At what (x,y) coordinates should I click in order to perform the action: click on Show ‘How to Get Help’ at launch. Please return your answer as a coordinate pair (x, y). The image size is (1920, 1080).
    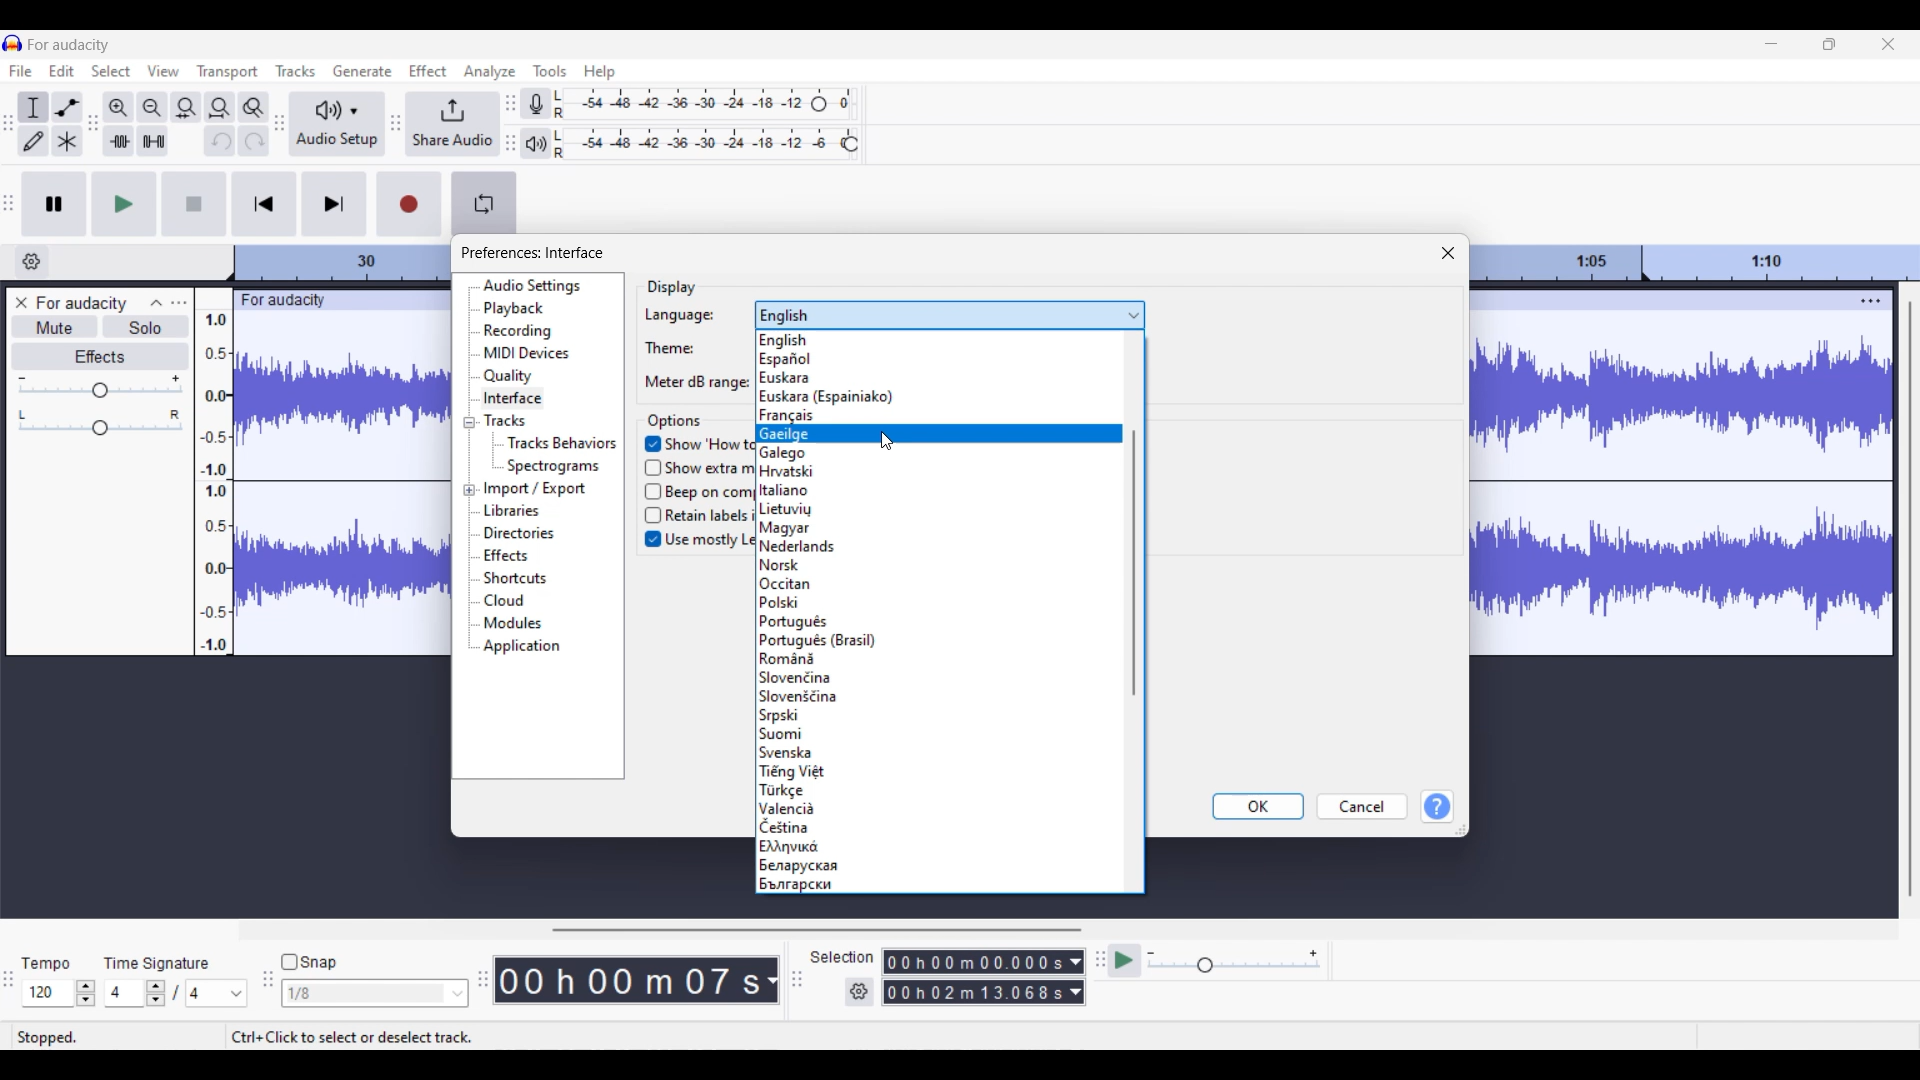
    Looking at the image, I should click on (692, 445).